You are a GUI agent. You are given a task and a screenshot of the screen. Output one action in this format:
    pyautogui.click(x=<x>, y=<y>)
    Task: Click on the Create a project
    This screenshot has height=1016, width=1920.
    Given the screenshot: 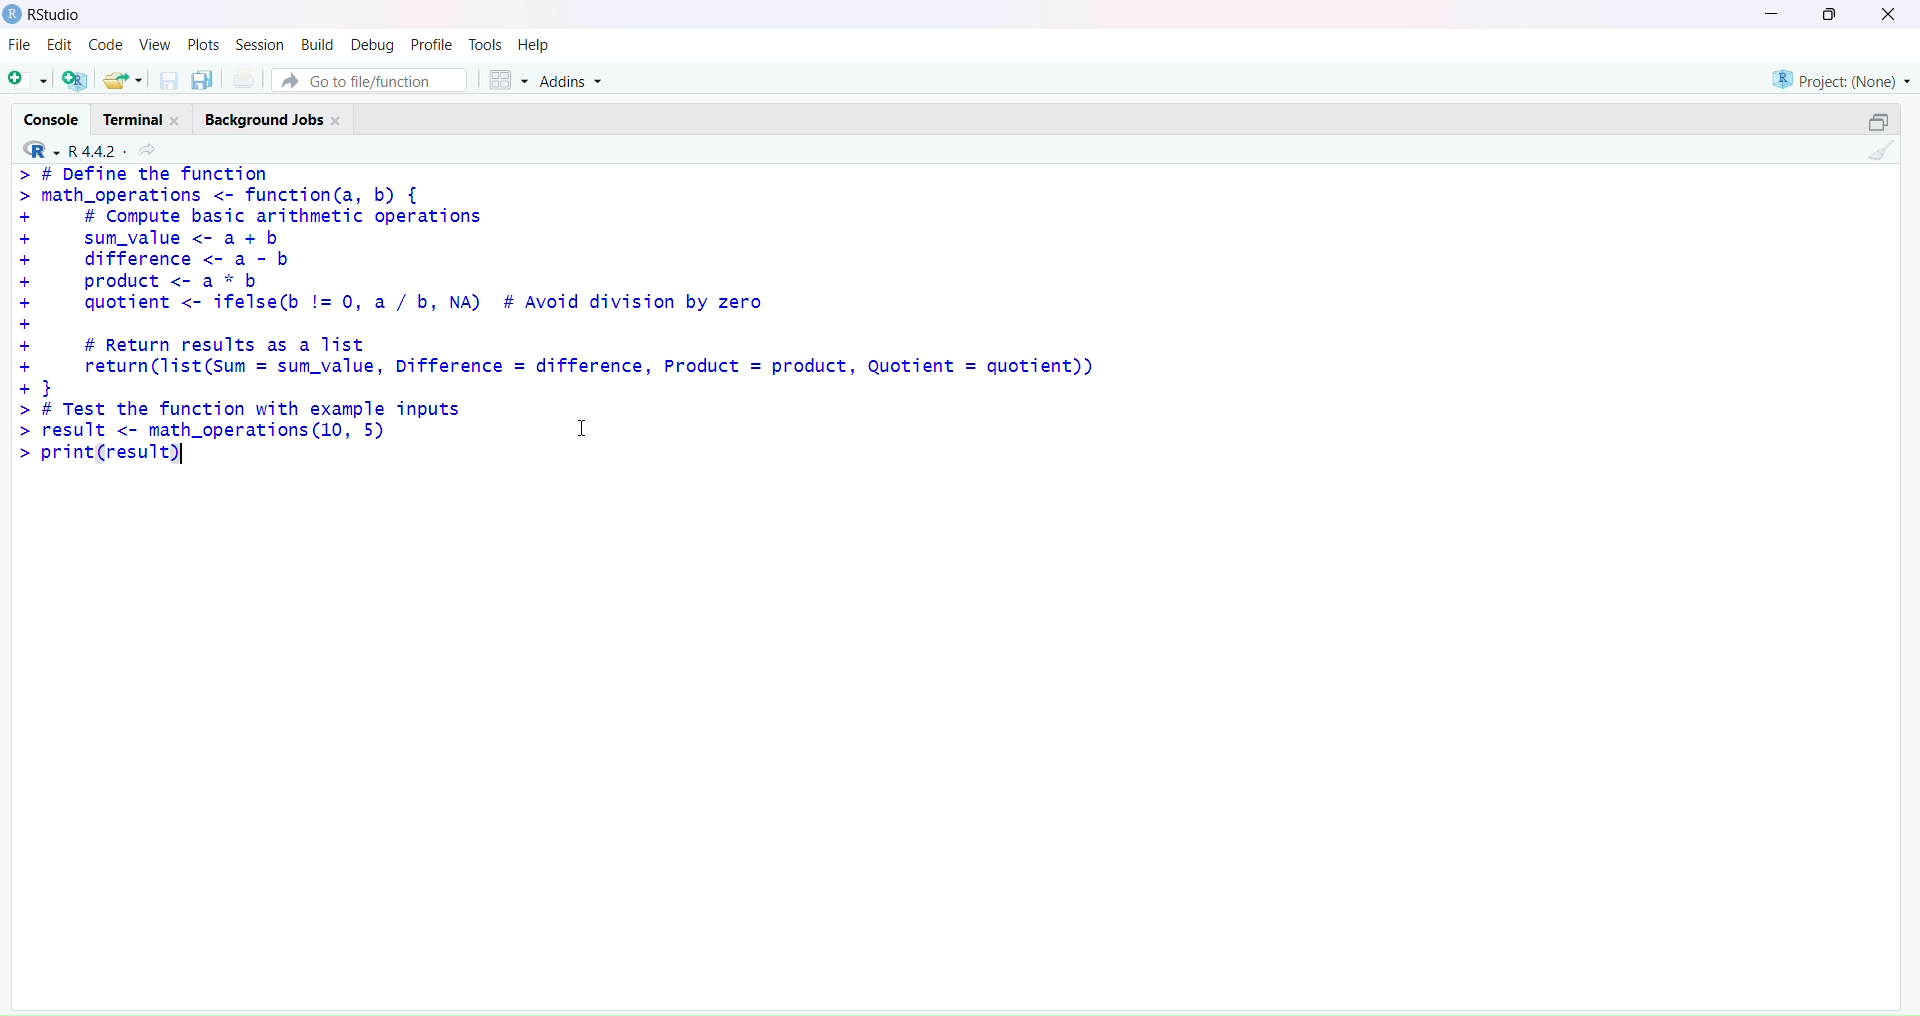 What is the action you would take?
    pyautogui.click(x=73, y=77)
    